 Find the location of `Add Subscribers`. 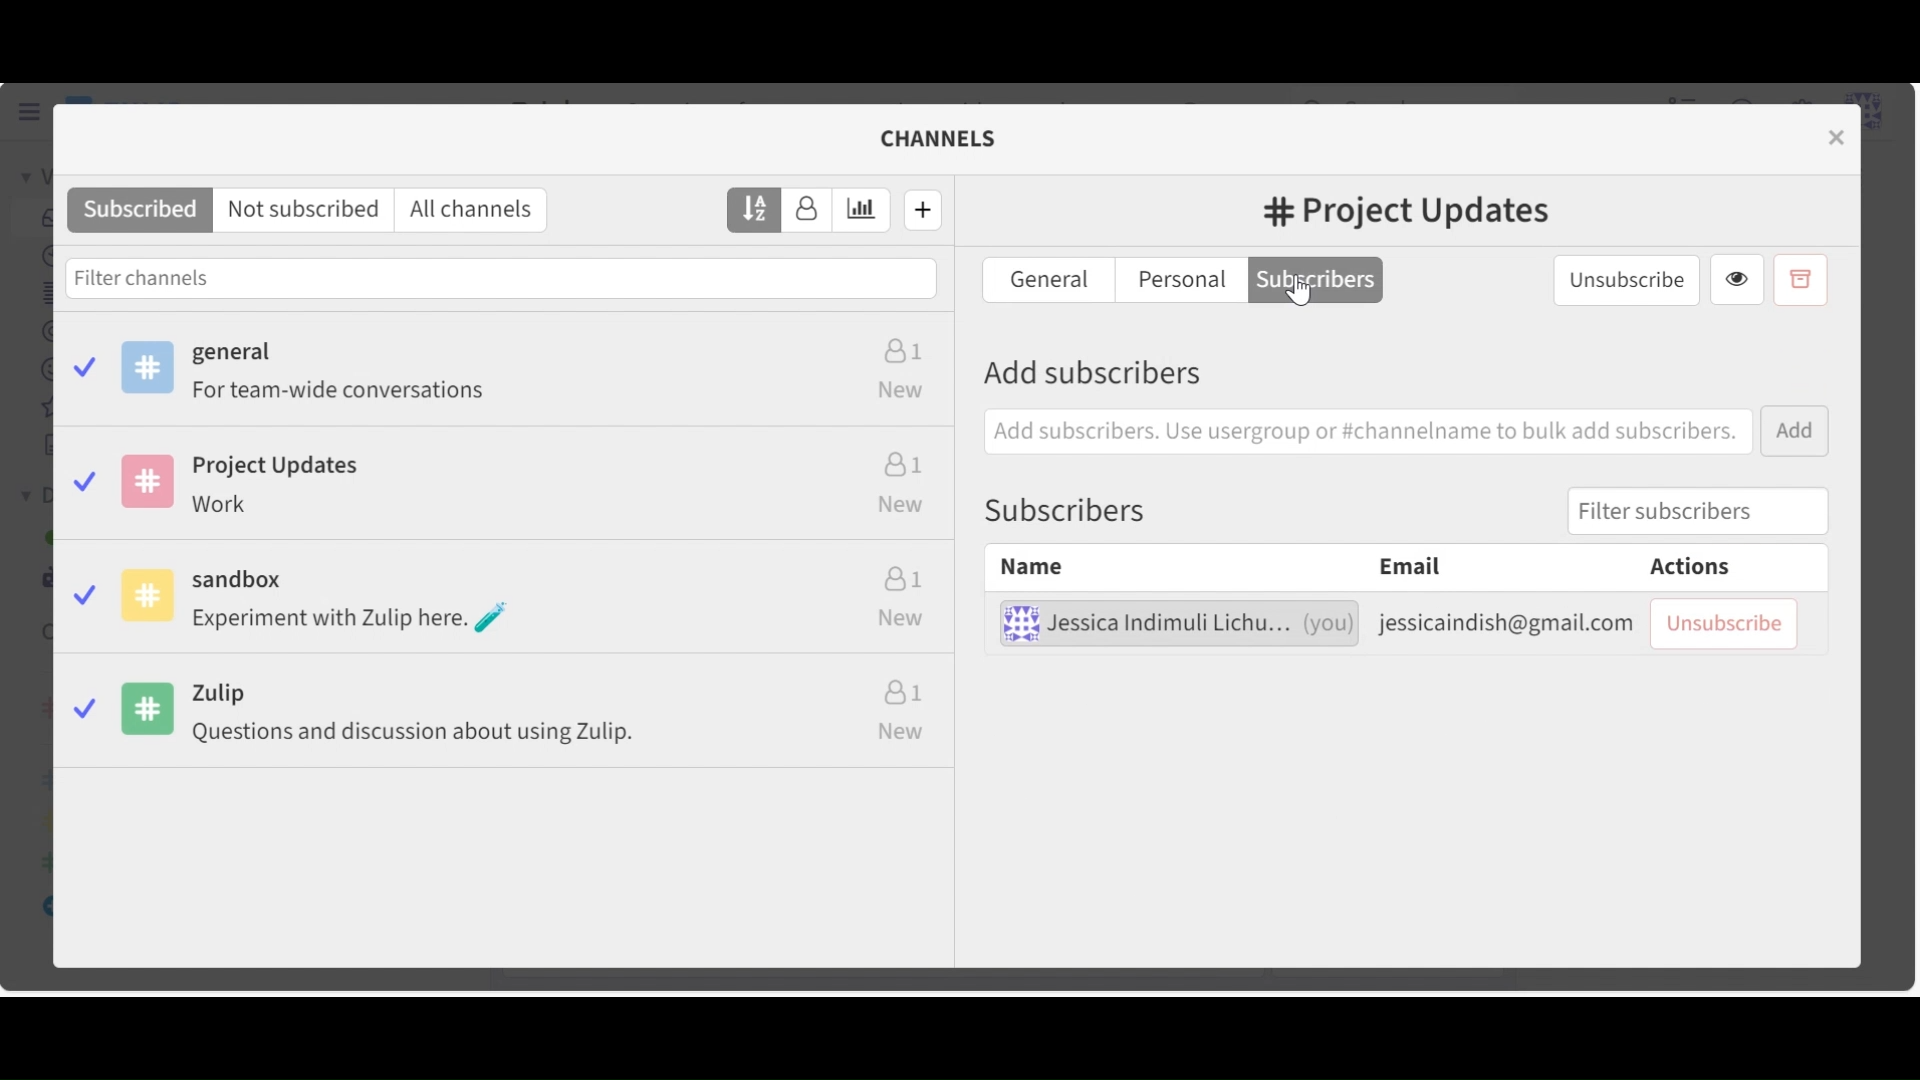

Add Subscribers is located at coordinates (1082, 372).